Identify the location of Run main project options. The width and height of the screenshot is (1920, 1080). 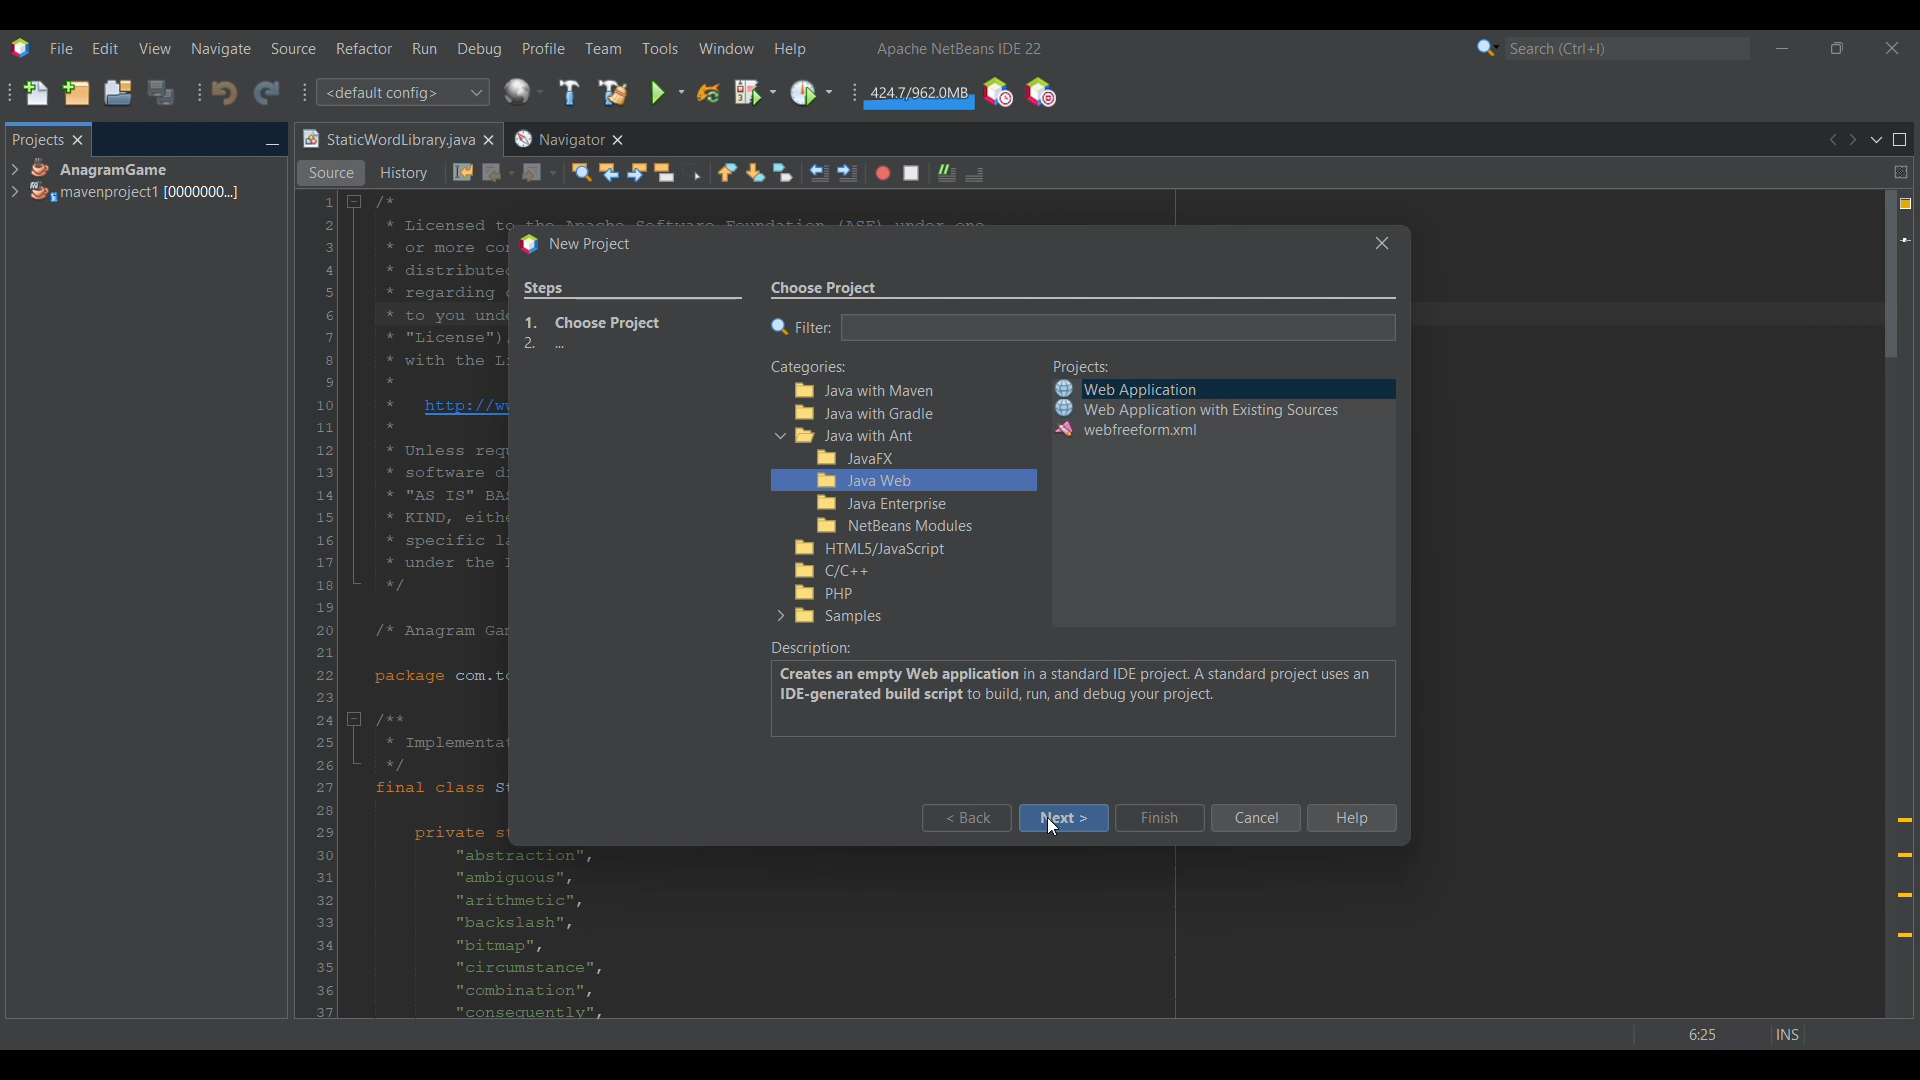
(668, 92).